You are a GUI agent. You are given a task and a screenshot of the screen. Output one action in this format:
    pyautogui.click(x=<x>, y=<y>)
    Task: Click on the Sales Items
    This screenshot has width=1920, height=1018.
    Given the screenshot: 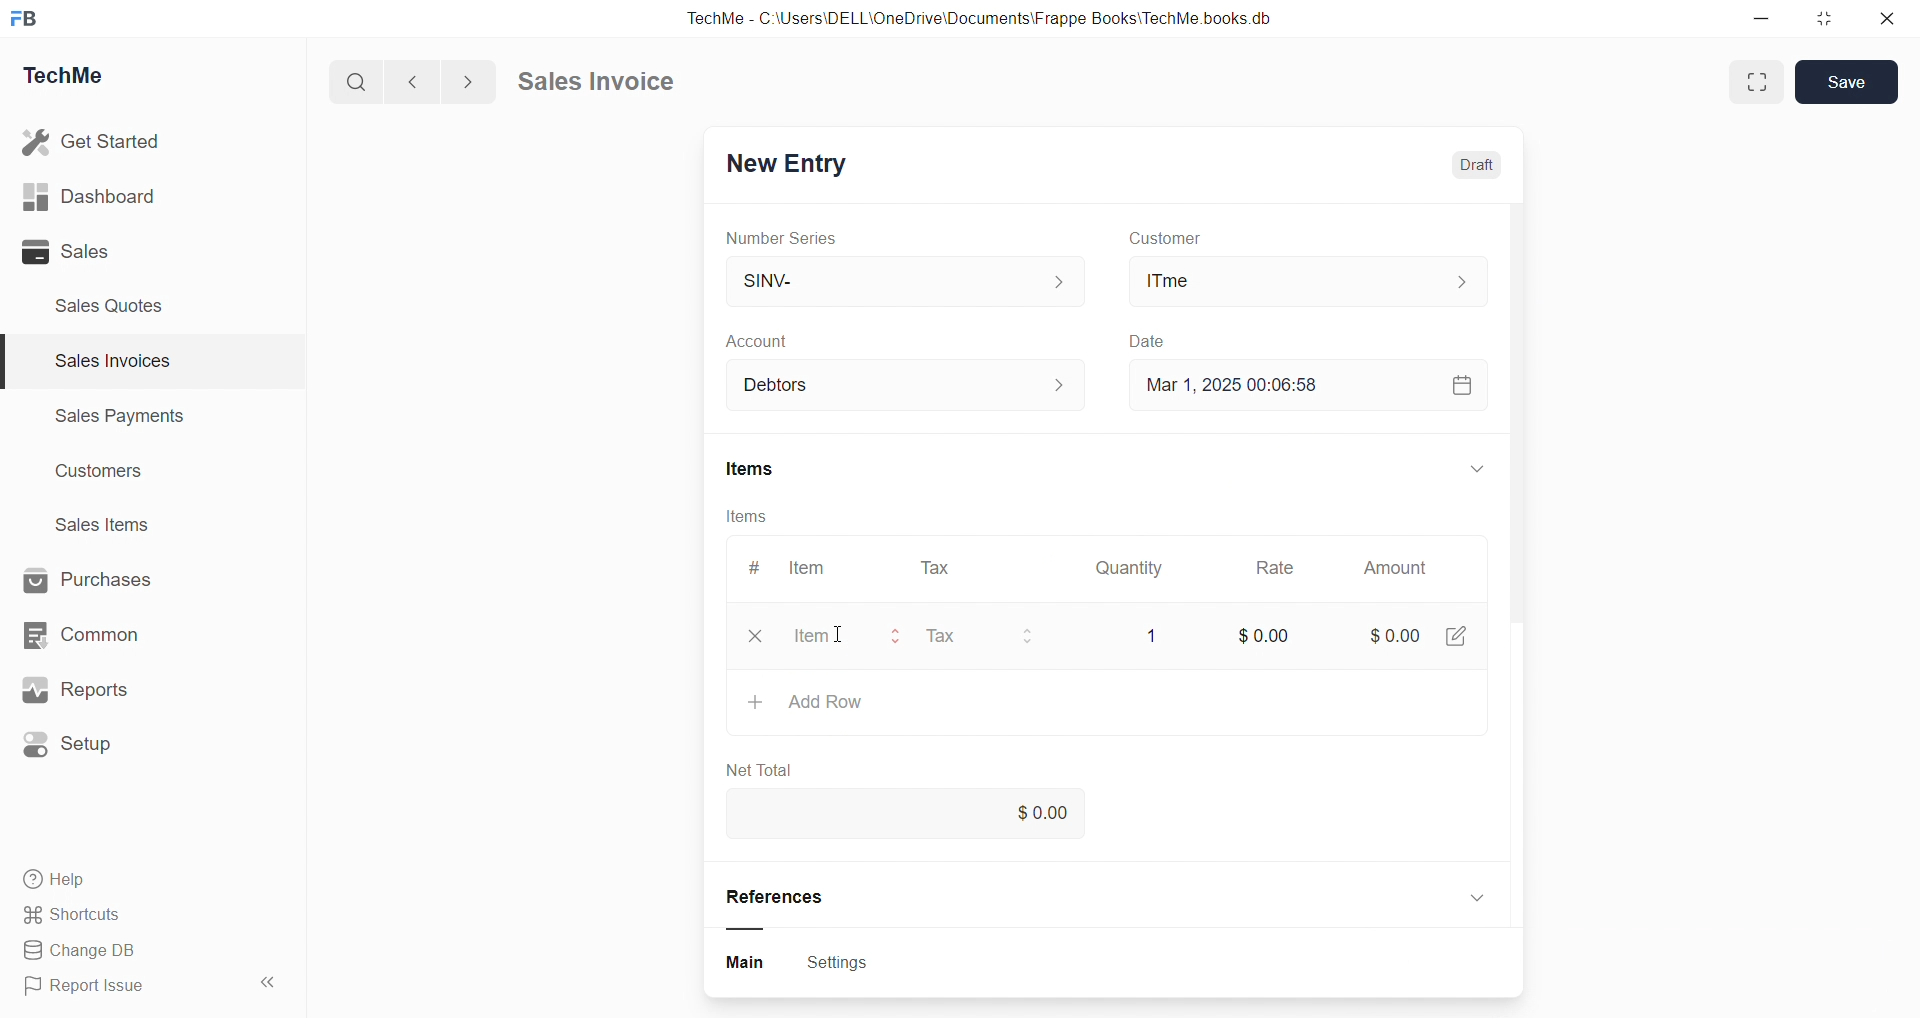 What is the action you would take?
    pyautogui.click(x=111, y=527)
    